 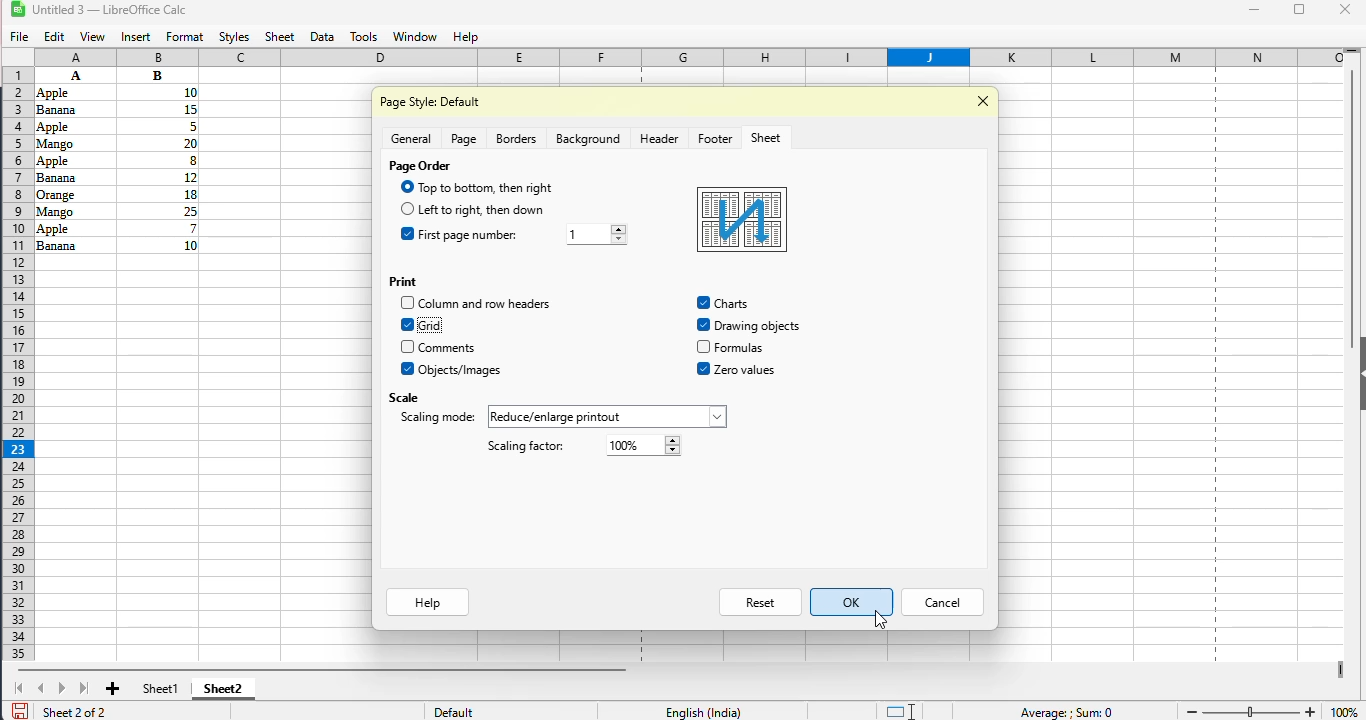 I want to click on file, so click(x=20, y=38).